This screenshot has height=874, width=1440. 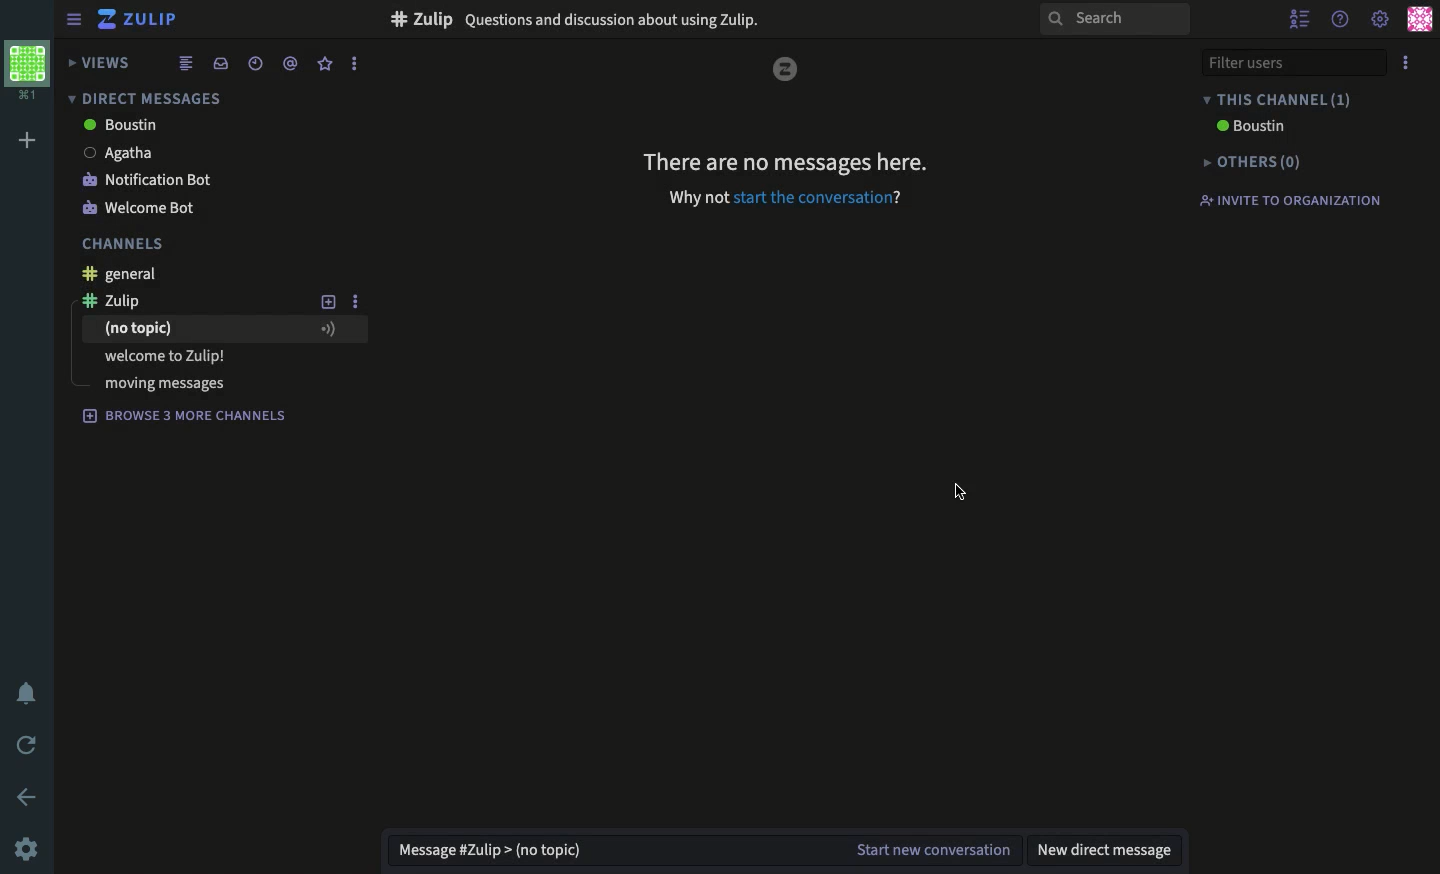 I want to click on user profile, so click(x=1418, y=19).